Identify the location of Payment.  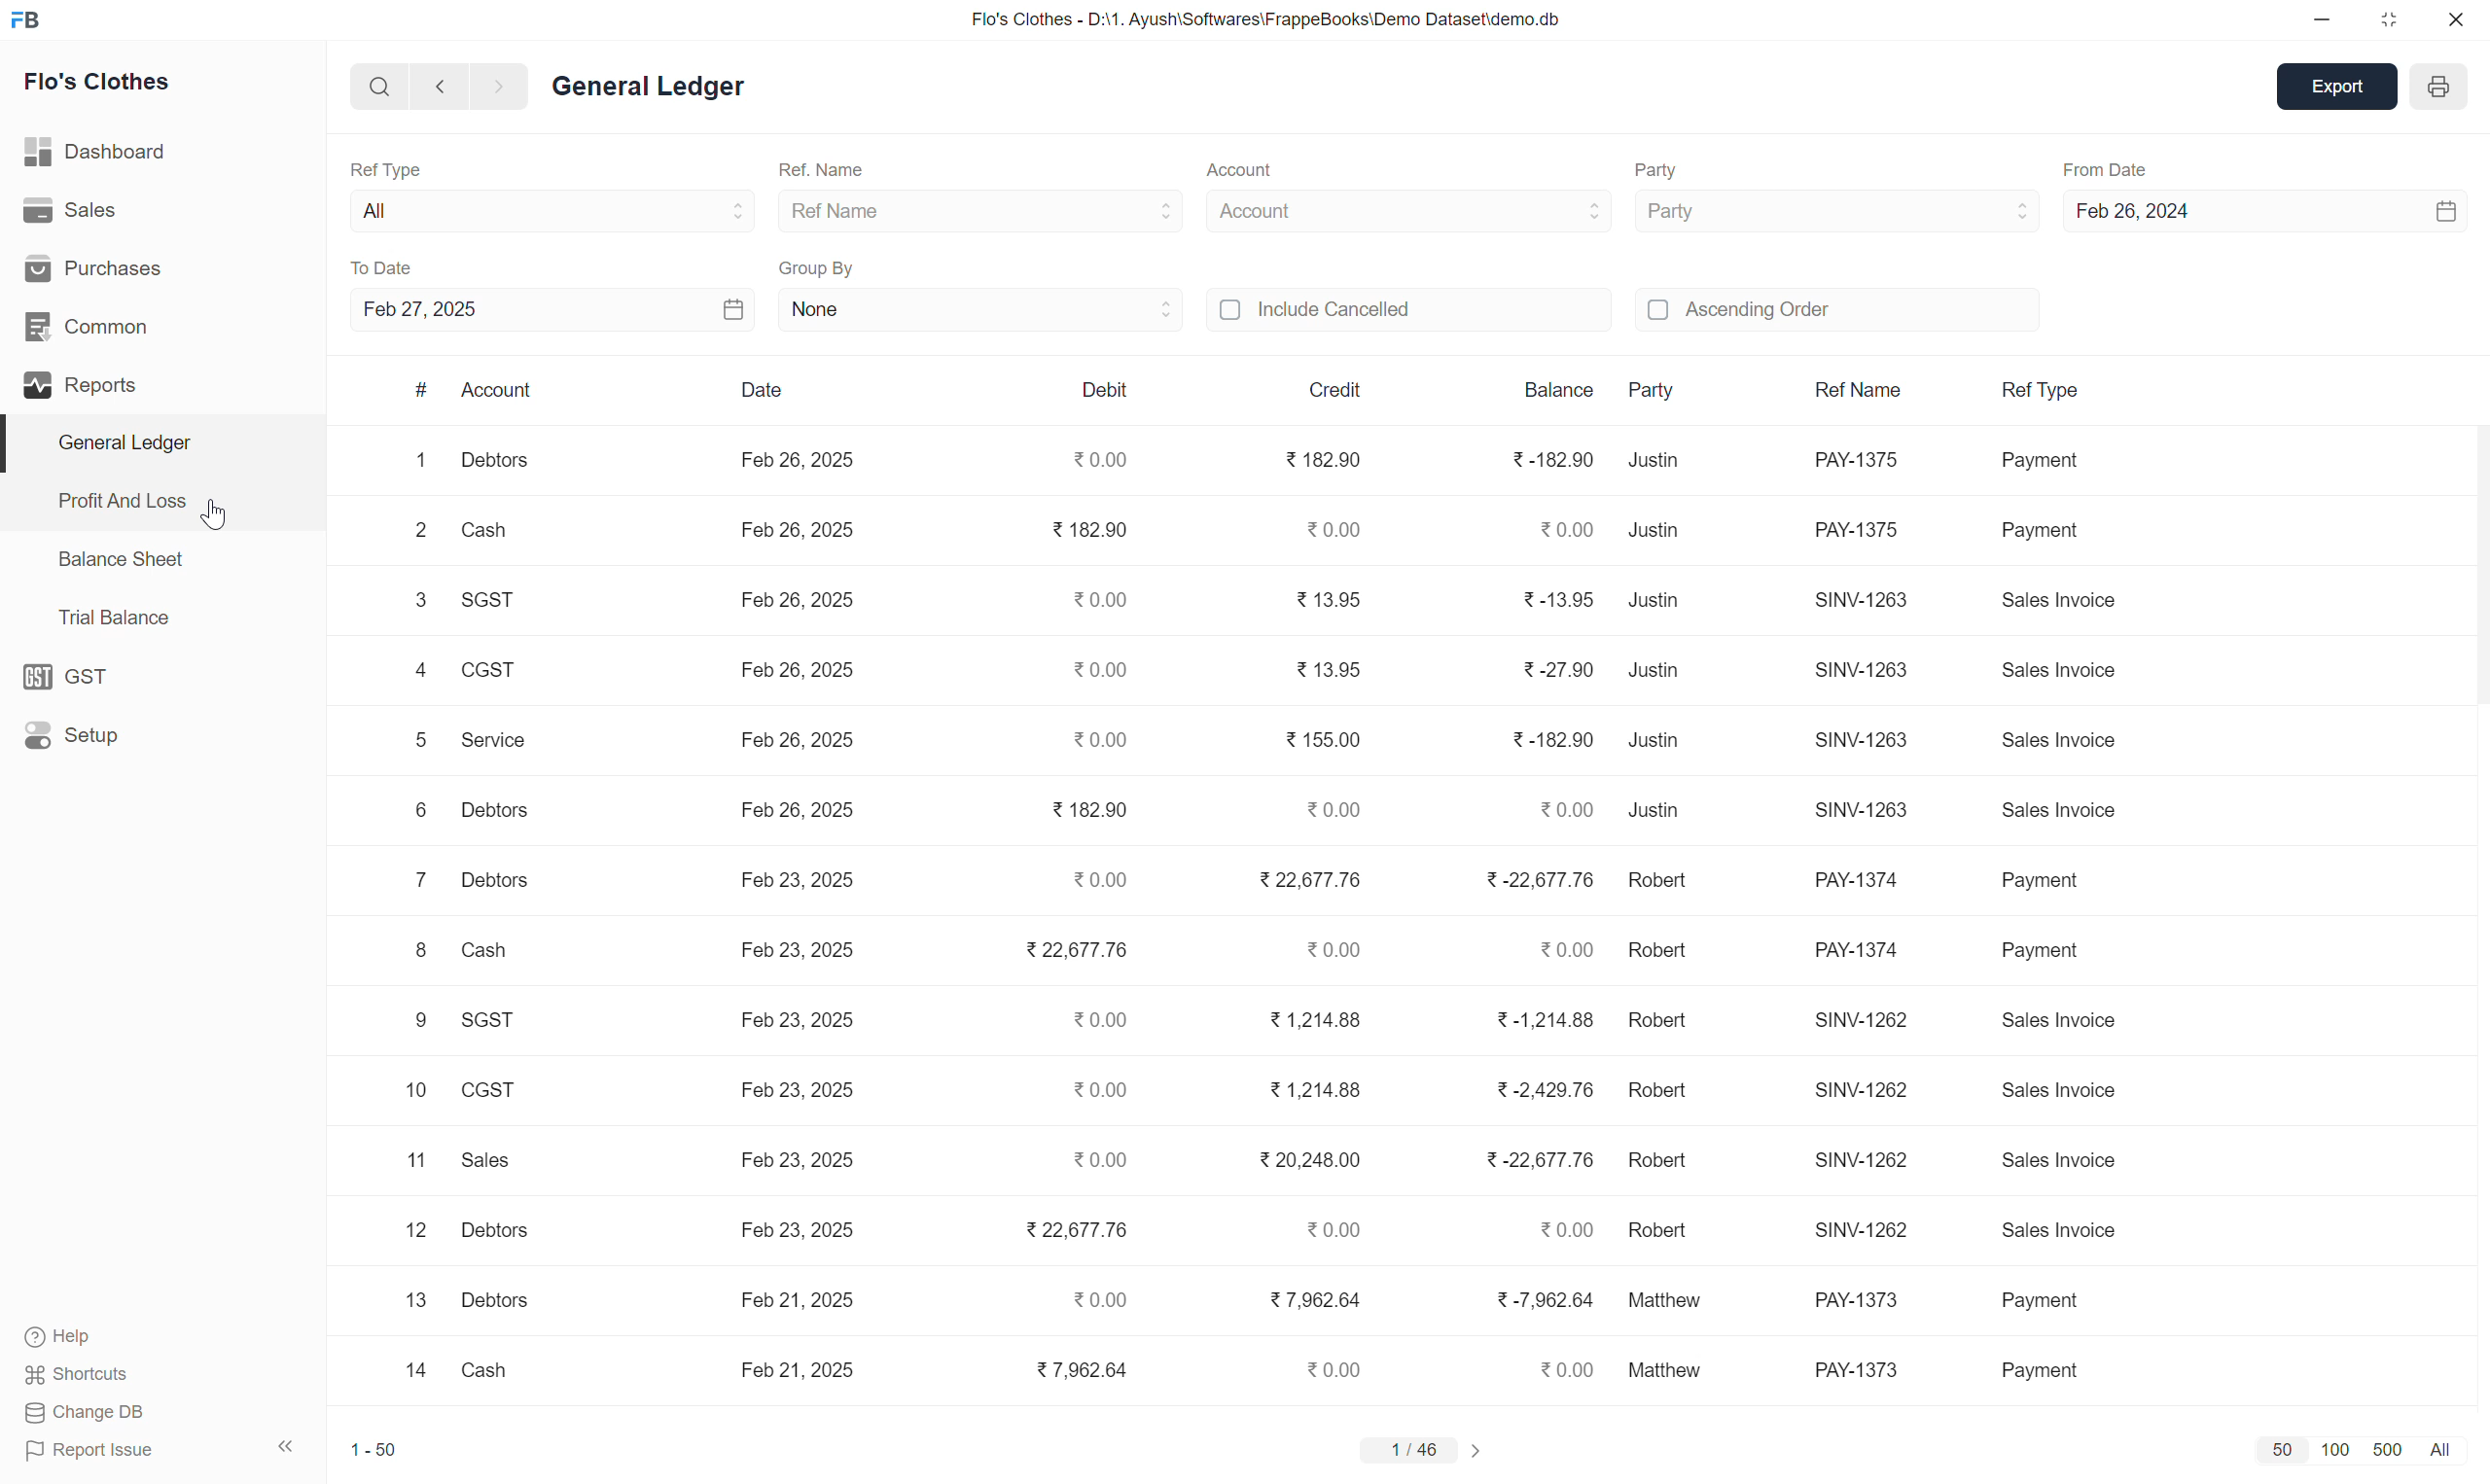
(2048, 880).